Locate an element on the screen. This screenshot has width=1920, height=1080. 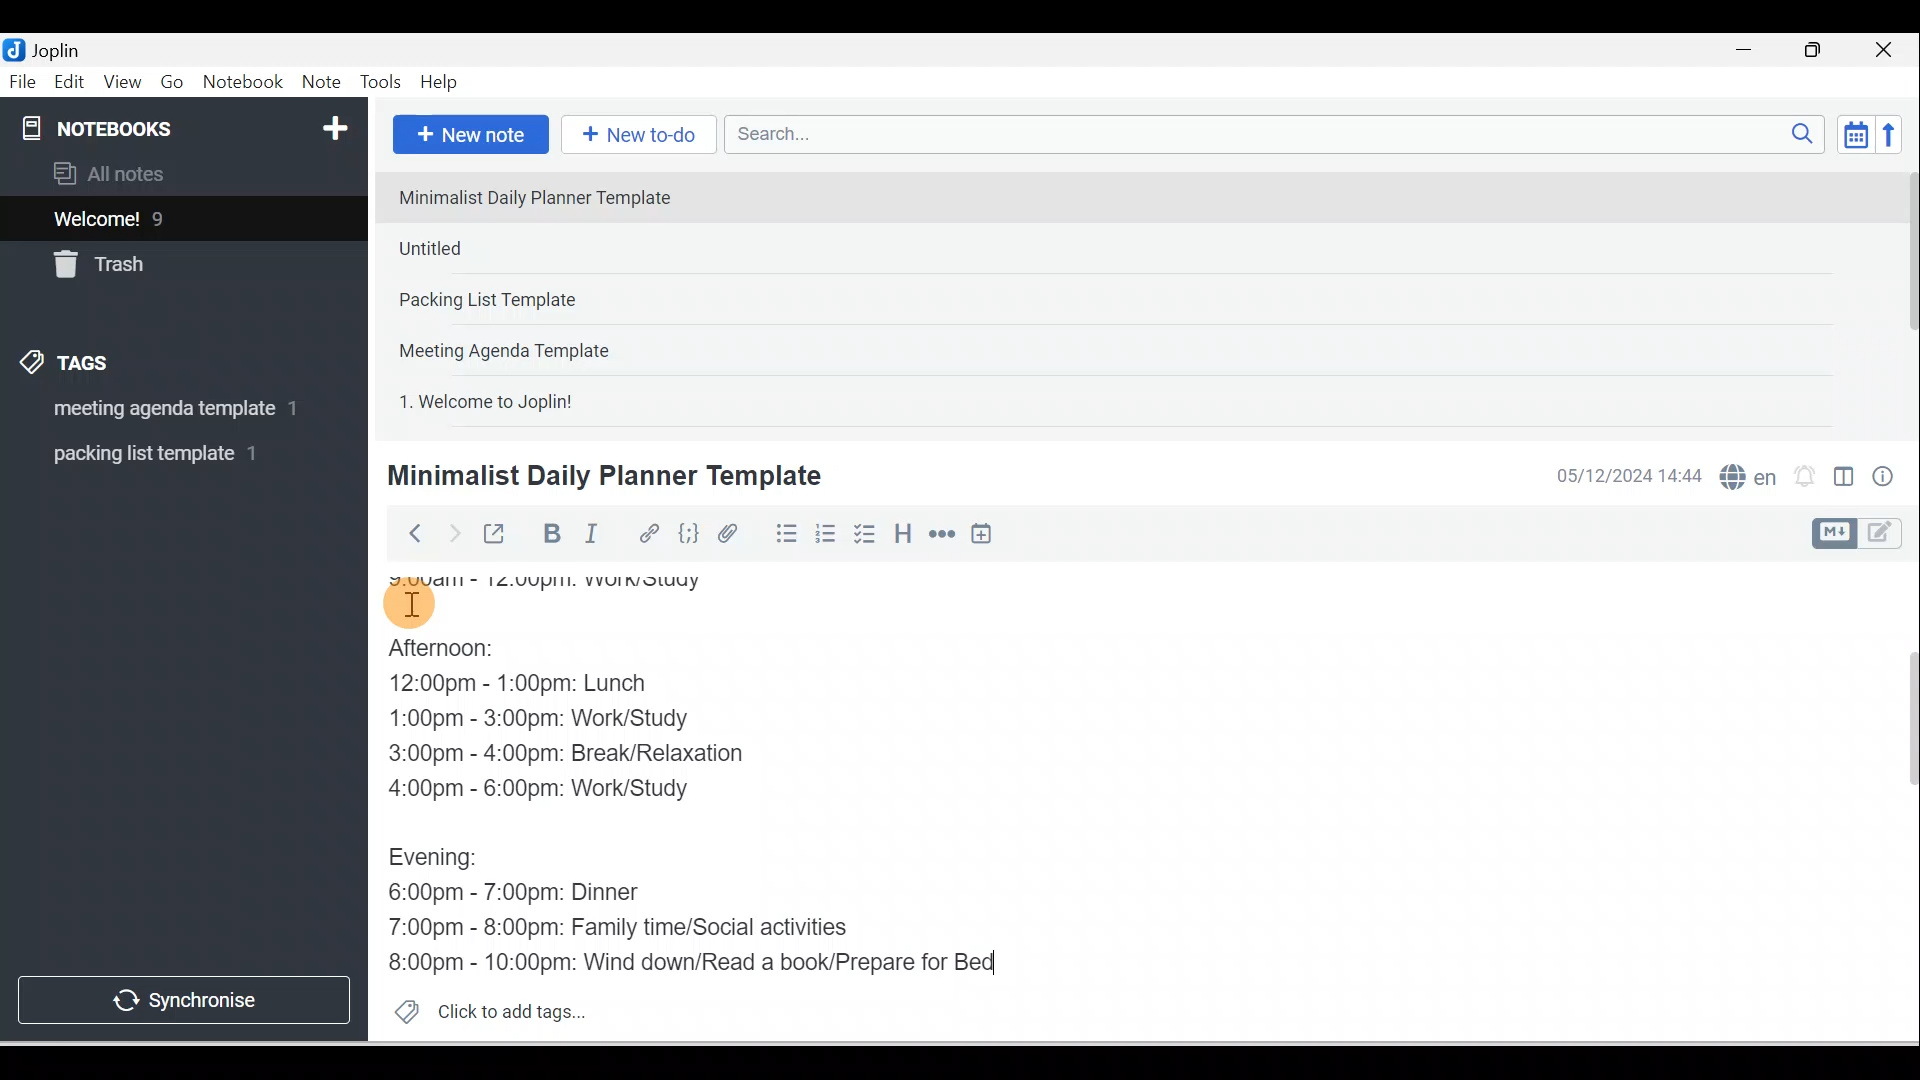
Reverse sort is located at coordinates (1895, 134).